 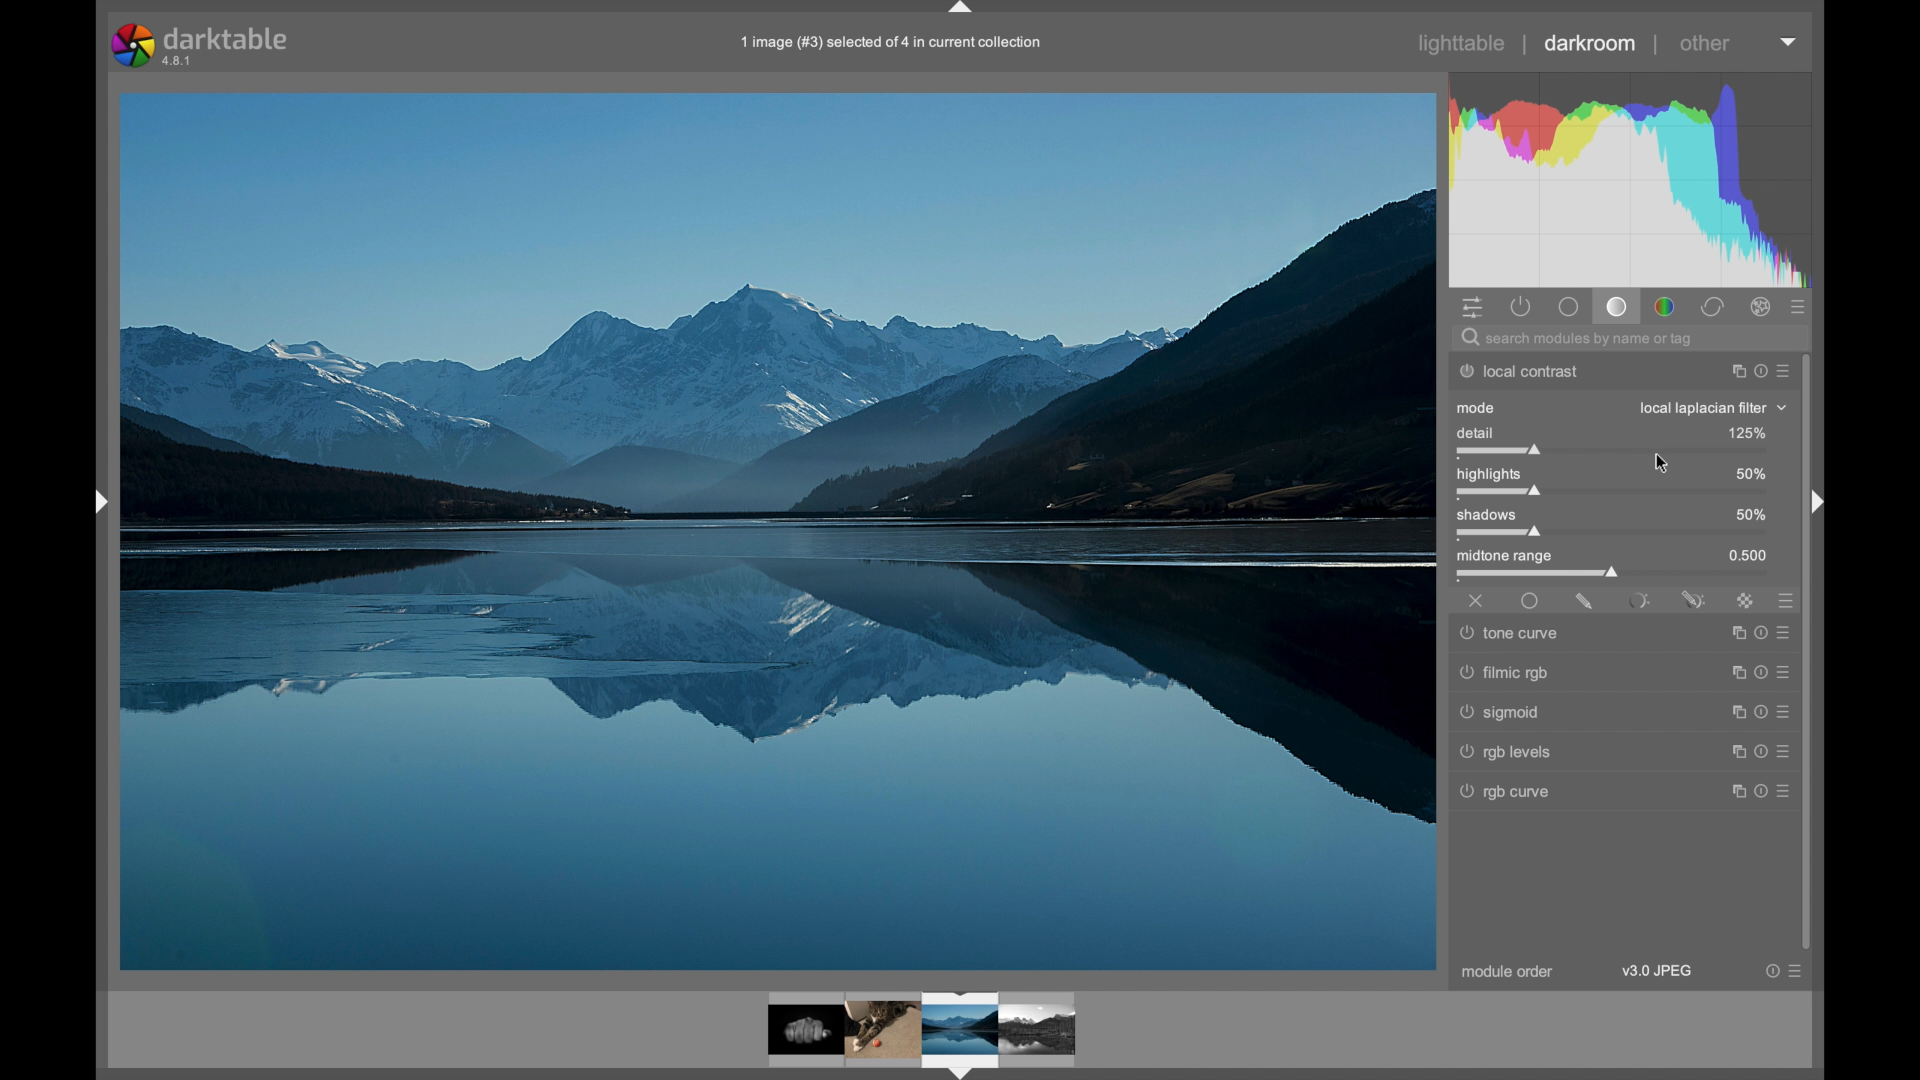 What do you see at coordinates (1506, 556) in the screenshot?
I see `midtown range` at bounding box center [1506, 556].